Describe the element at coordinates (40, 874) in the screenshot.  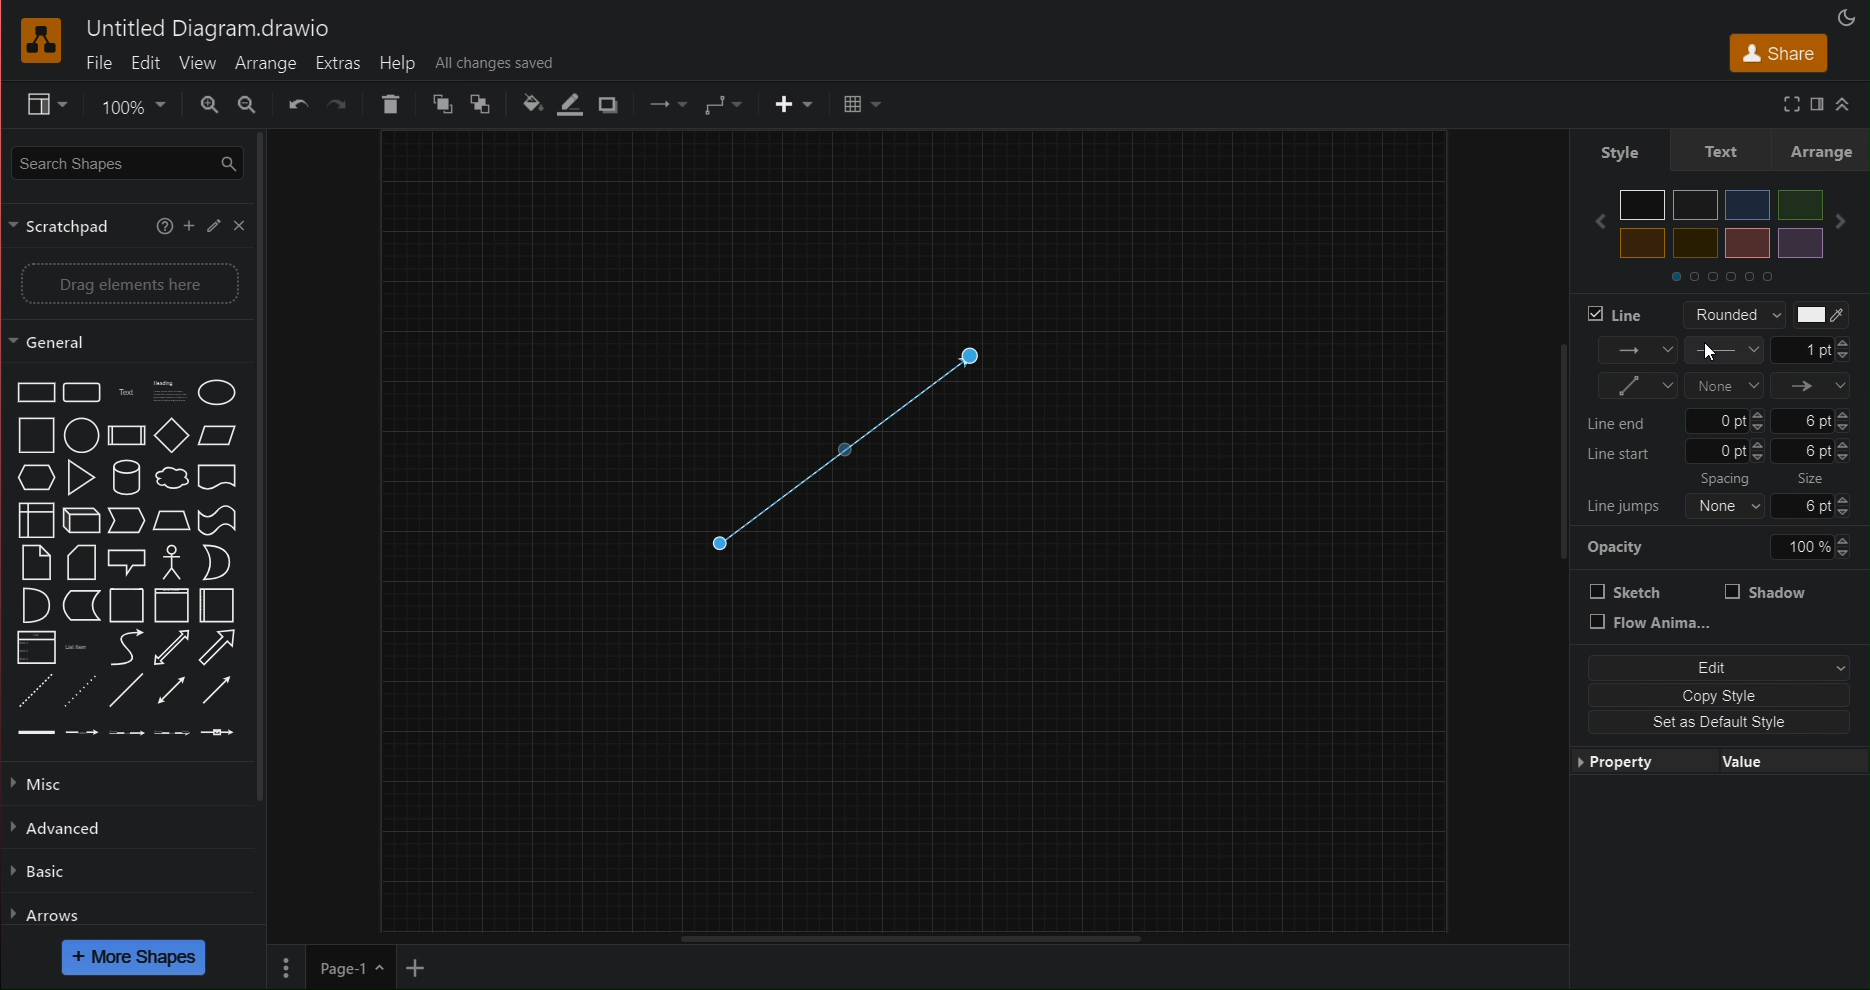
I see `Basic` at that location.